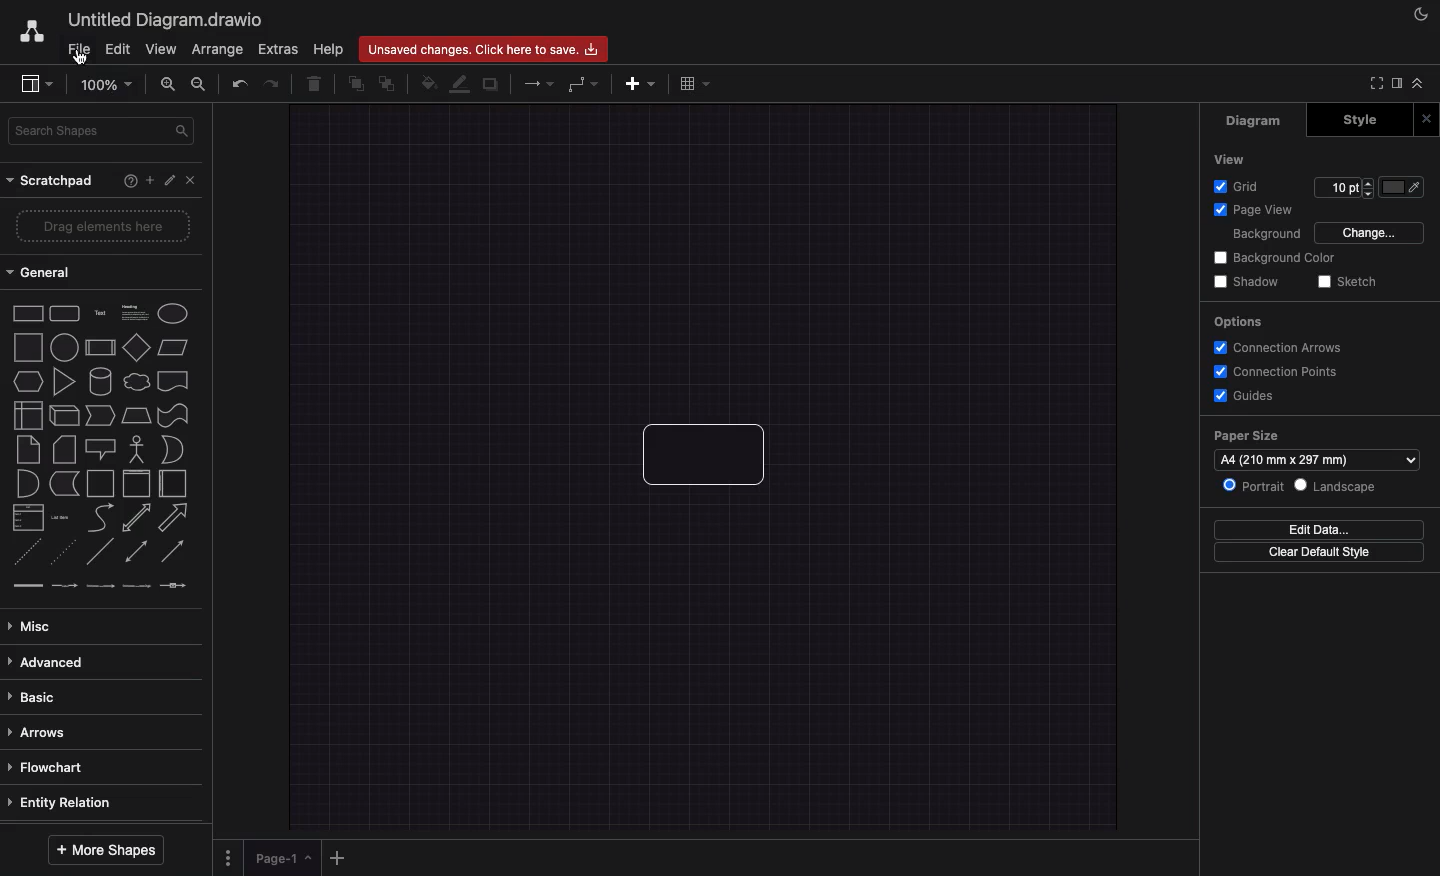 The image size is (1440, 876). What do you see at coordinates (638, 85) in the screenshot?
I see `Insert` at bounding box center [638, 85].